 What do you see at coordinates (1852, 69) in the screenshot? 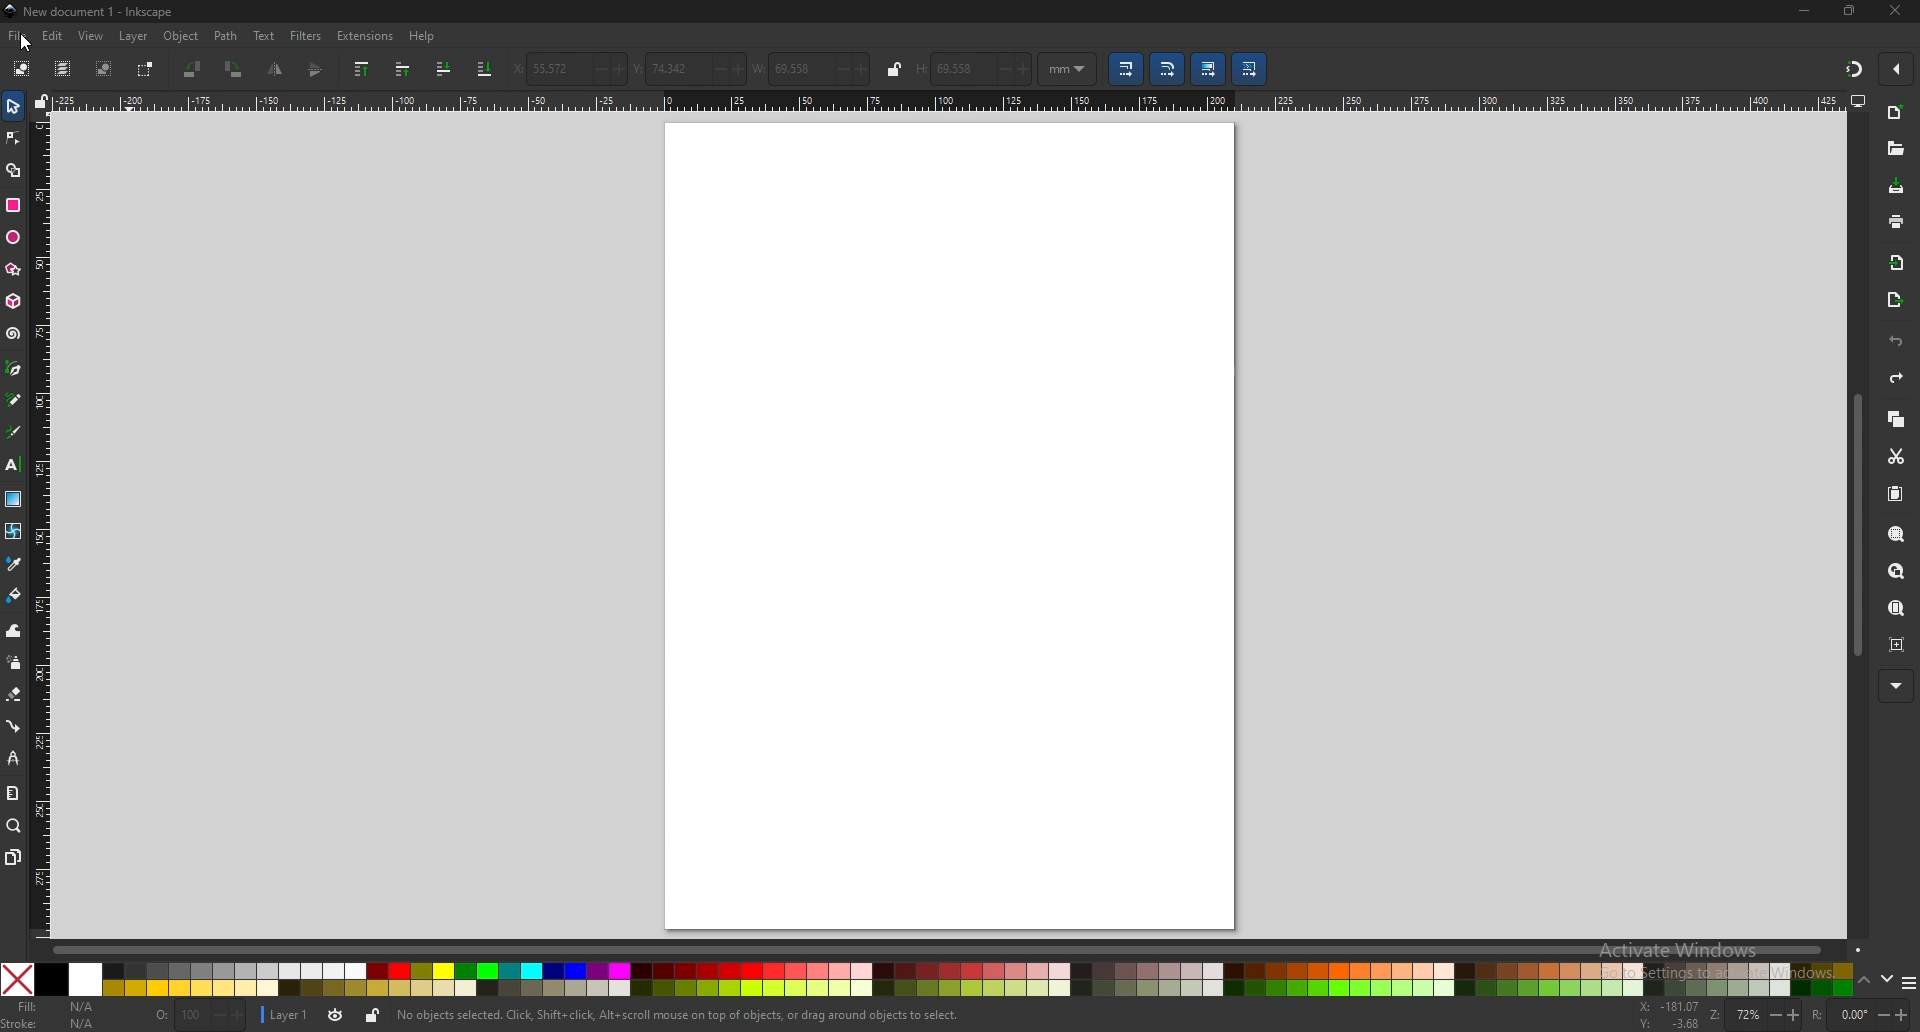
I see `snapping` at bounding box center [1852, 69].